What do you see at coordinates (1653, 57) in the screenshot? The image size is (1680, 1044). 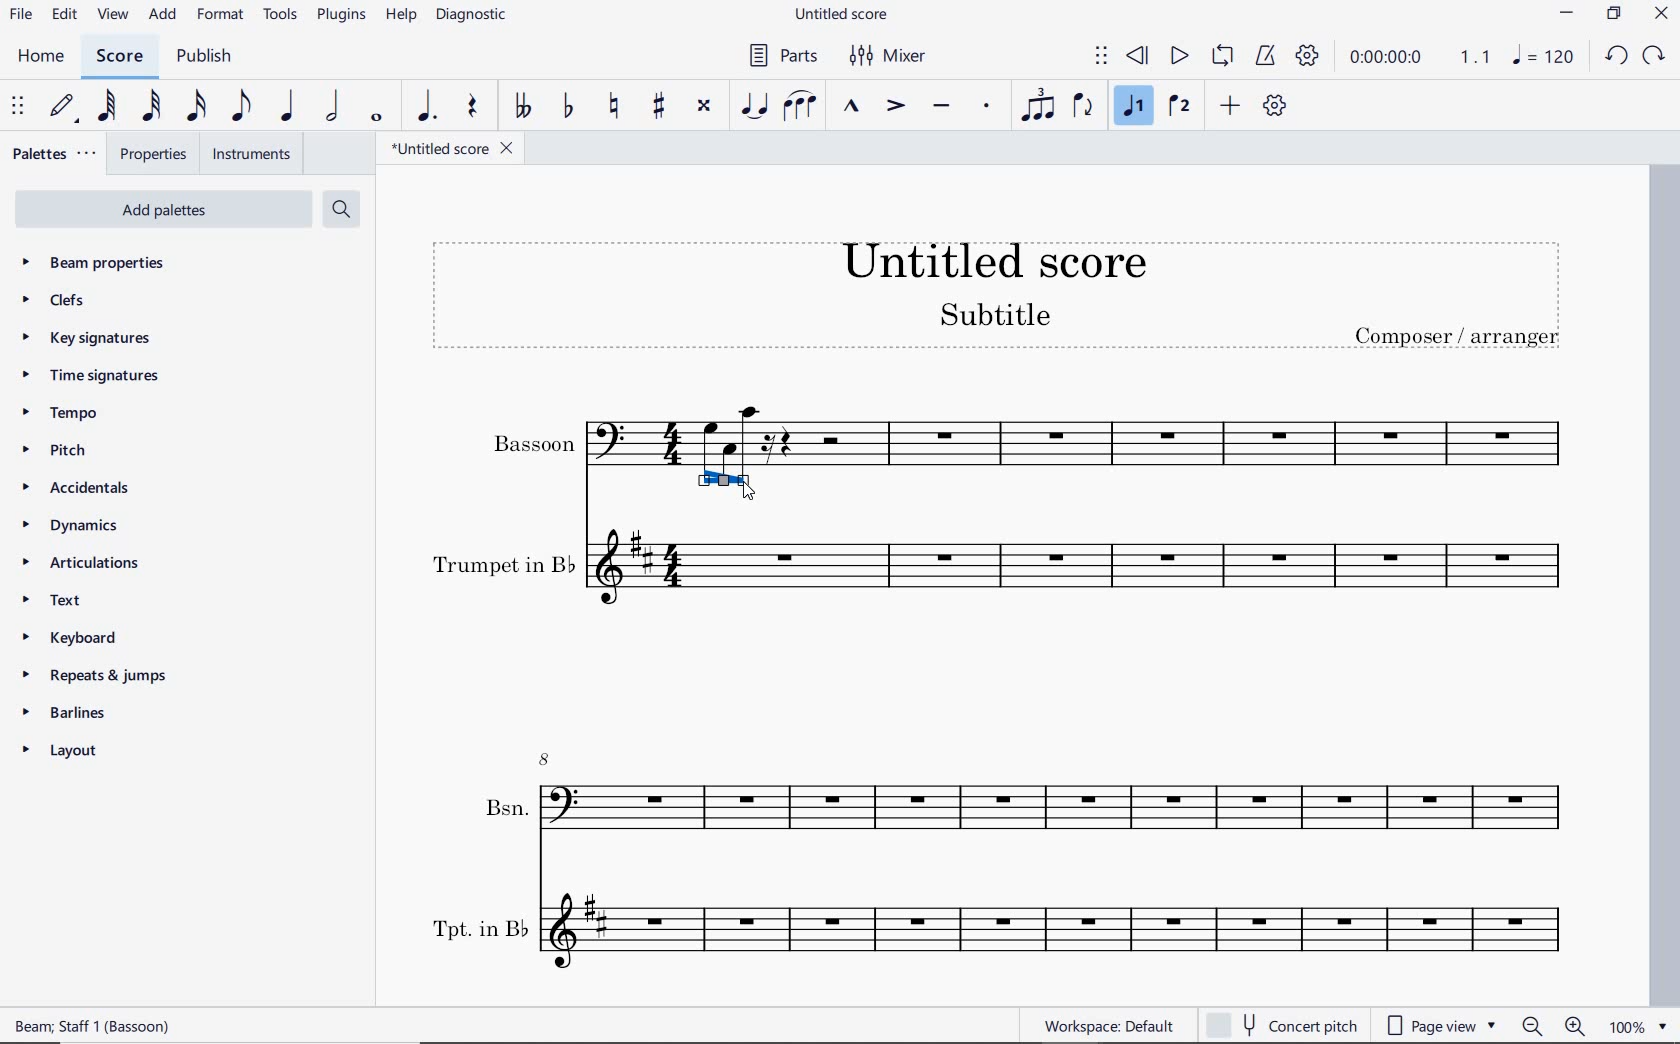 I see `redo` at bounding box center [1653, 57].